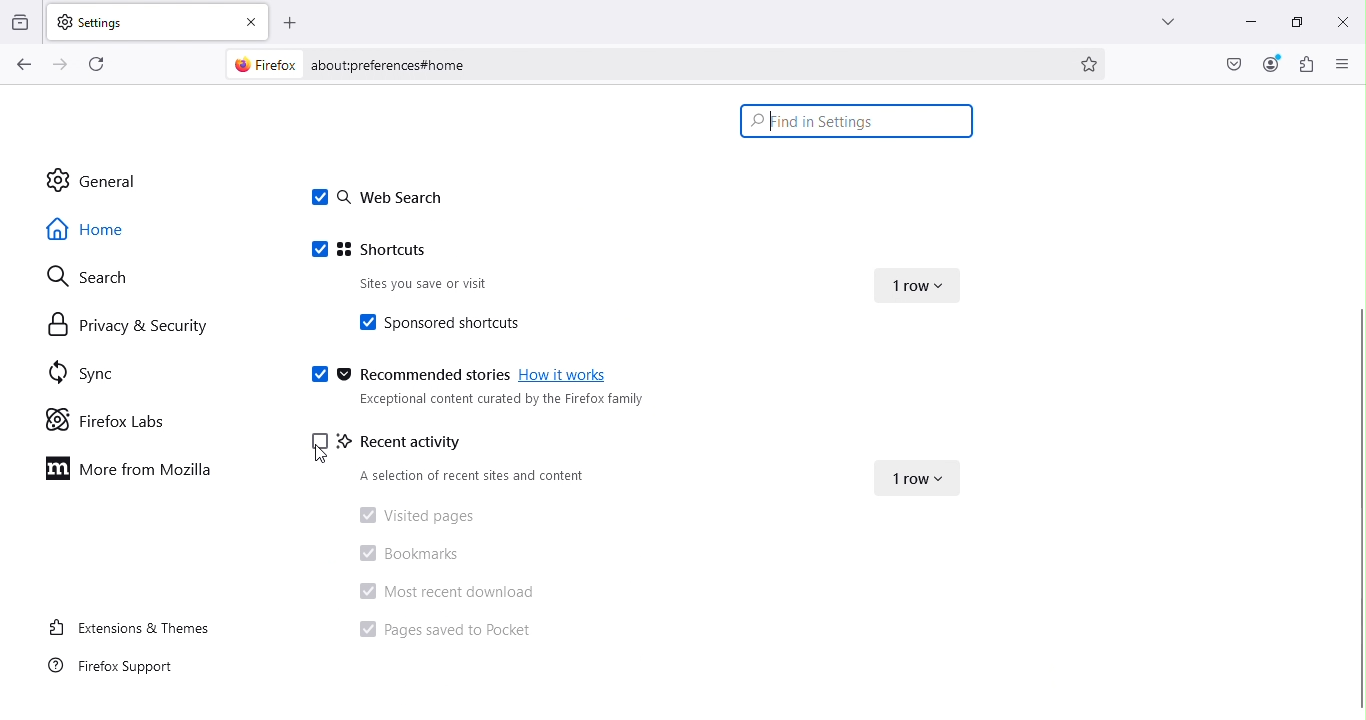 This screenshot has width=1366, height=720. Describe the element at coordinates (380, 251) in the screenshot. I see `Shortcuts` at that location.